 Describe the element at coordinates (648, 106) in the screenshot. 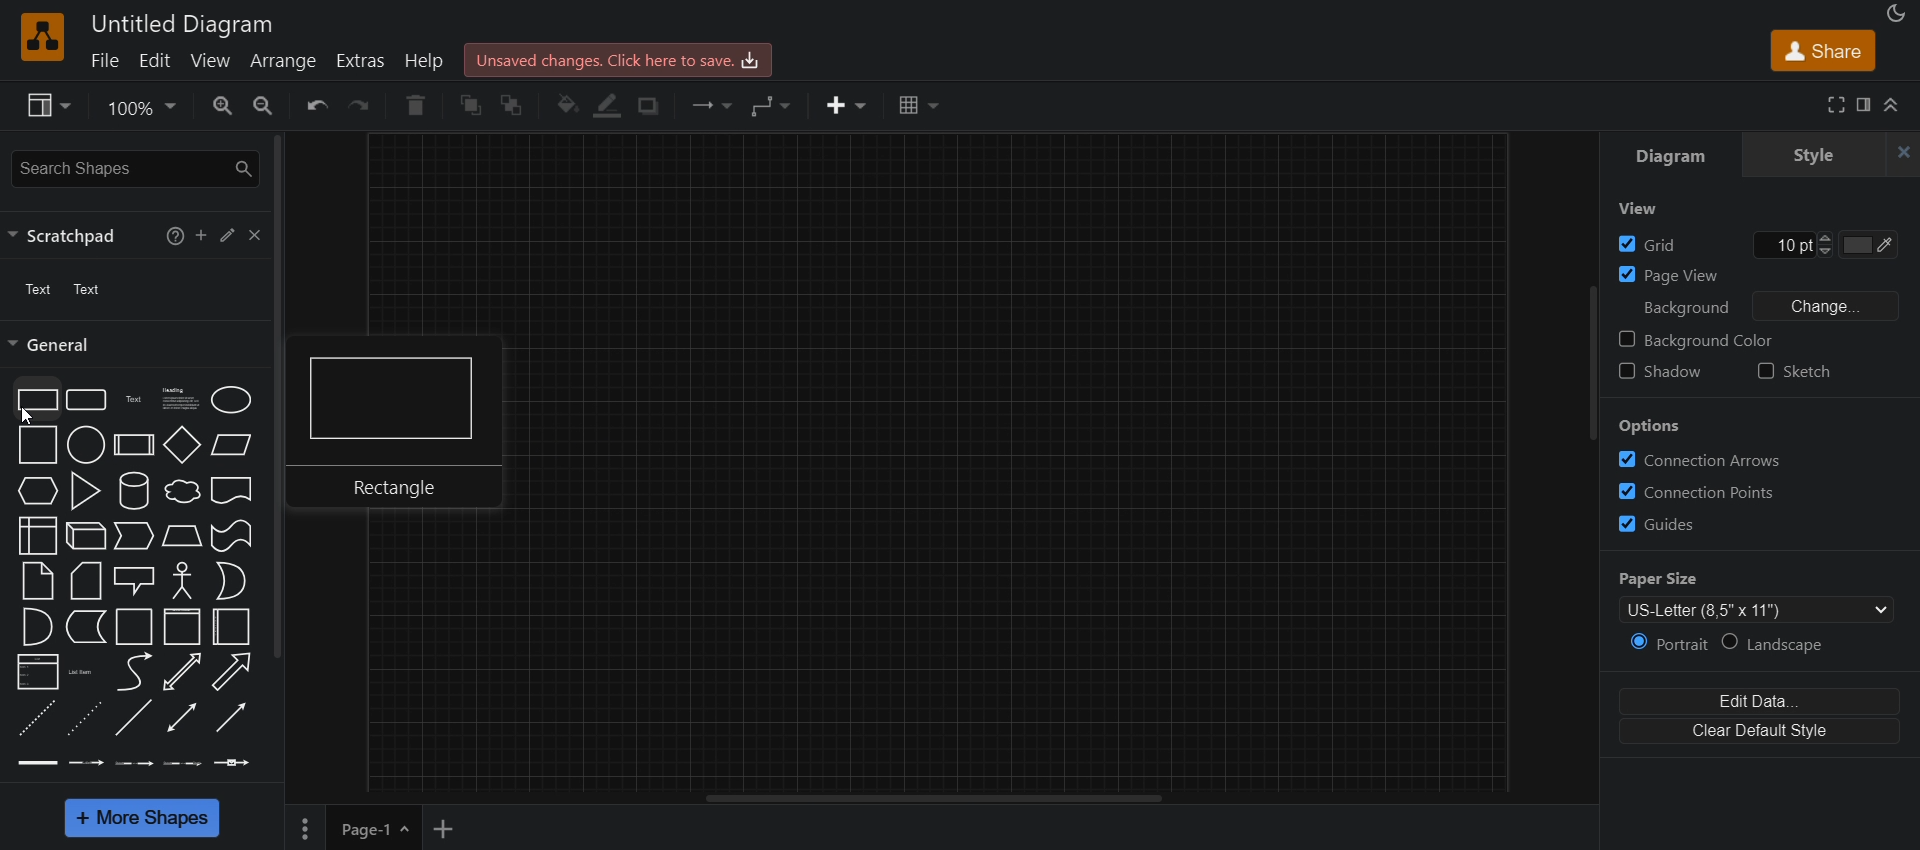

I see `shadows` at that location.